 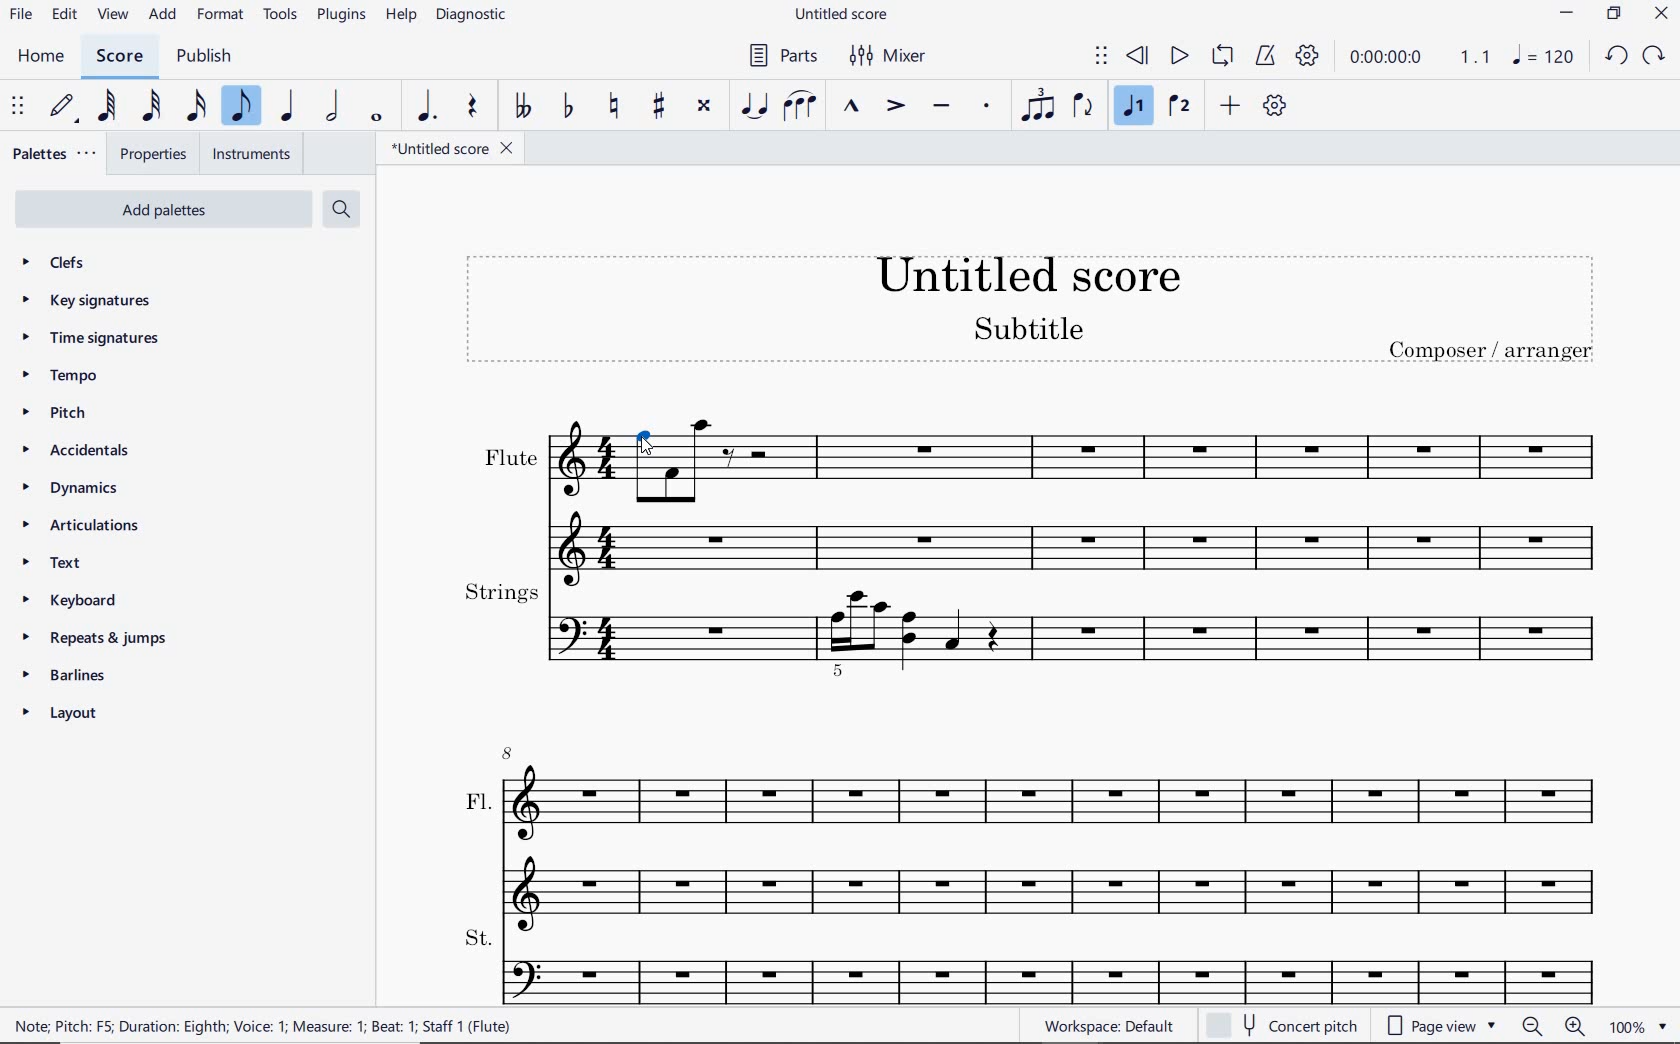 I want to click on file, so click(x=19, y=16).